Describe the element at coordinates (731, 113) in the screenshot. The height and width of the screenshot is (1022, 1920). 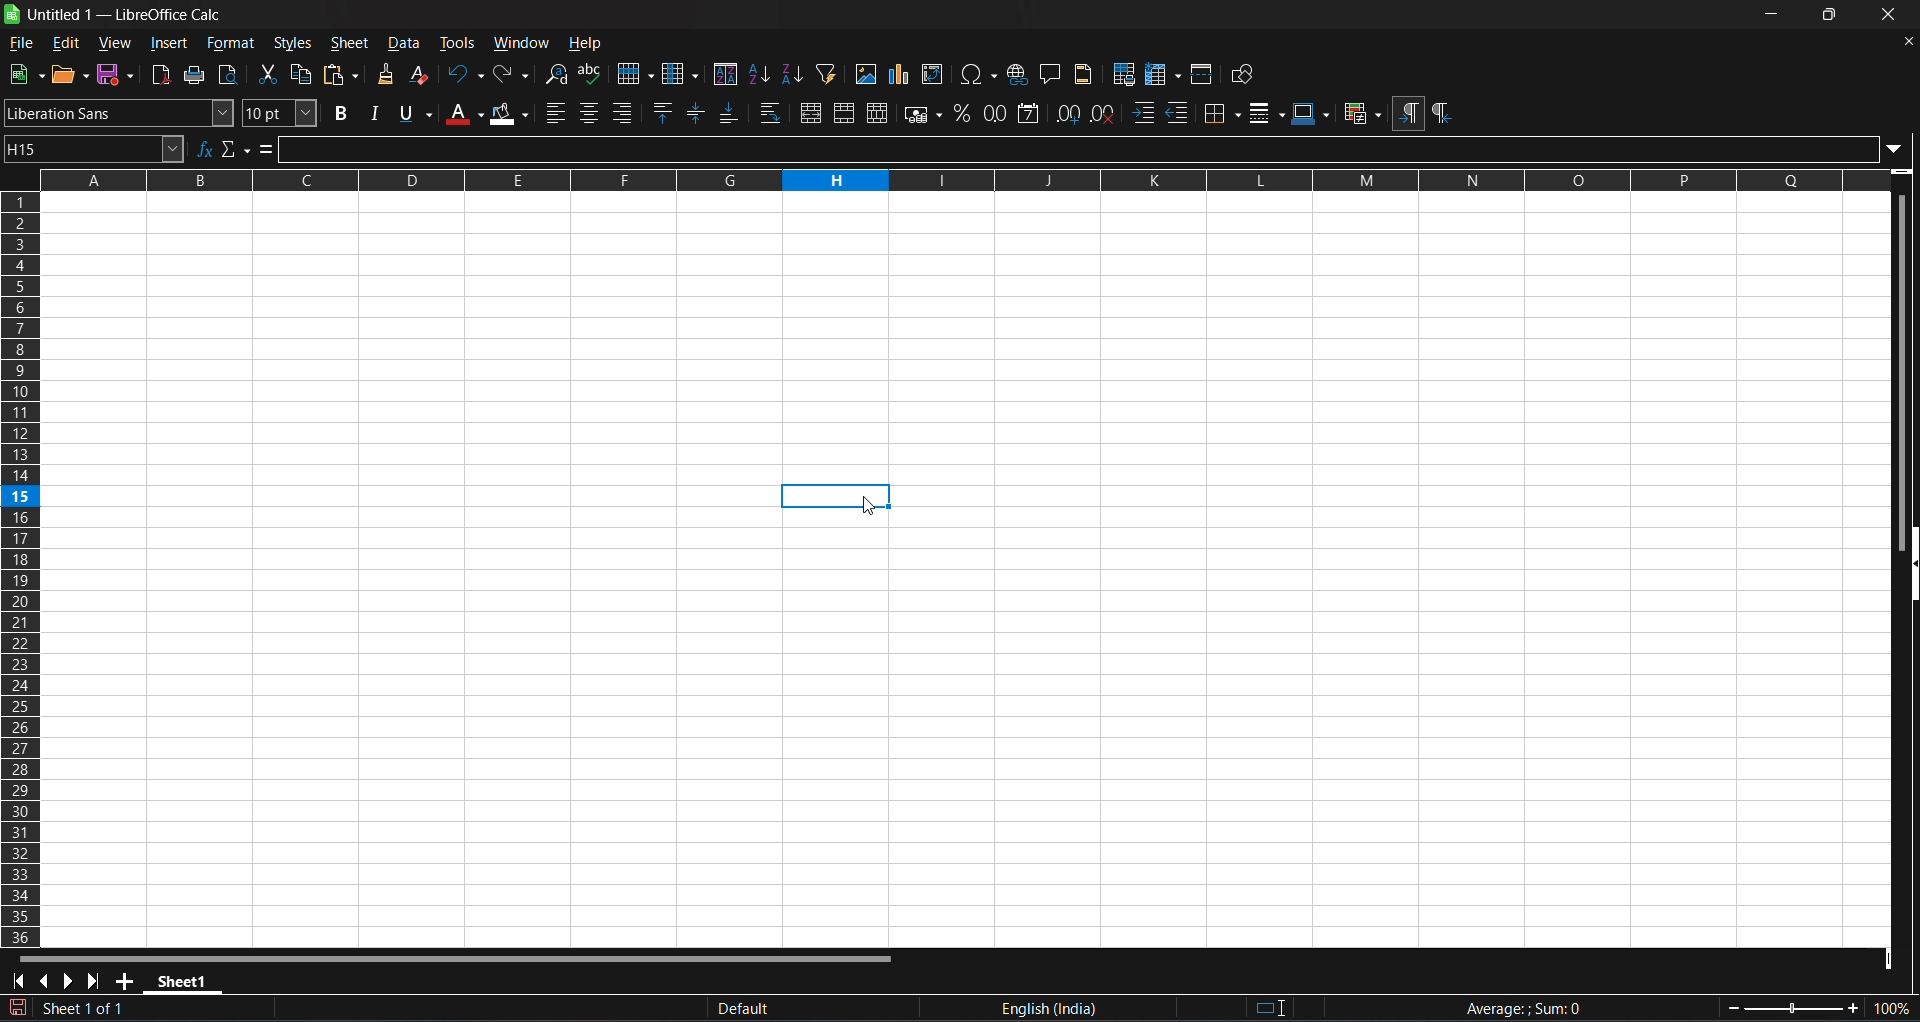
I see `align bottom` at that location.